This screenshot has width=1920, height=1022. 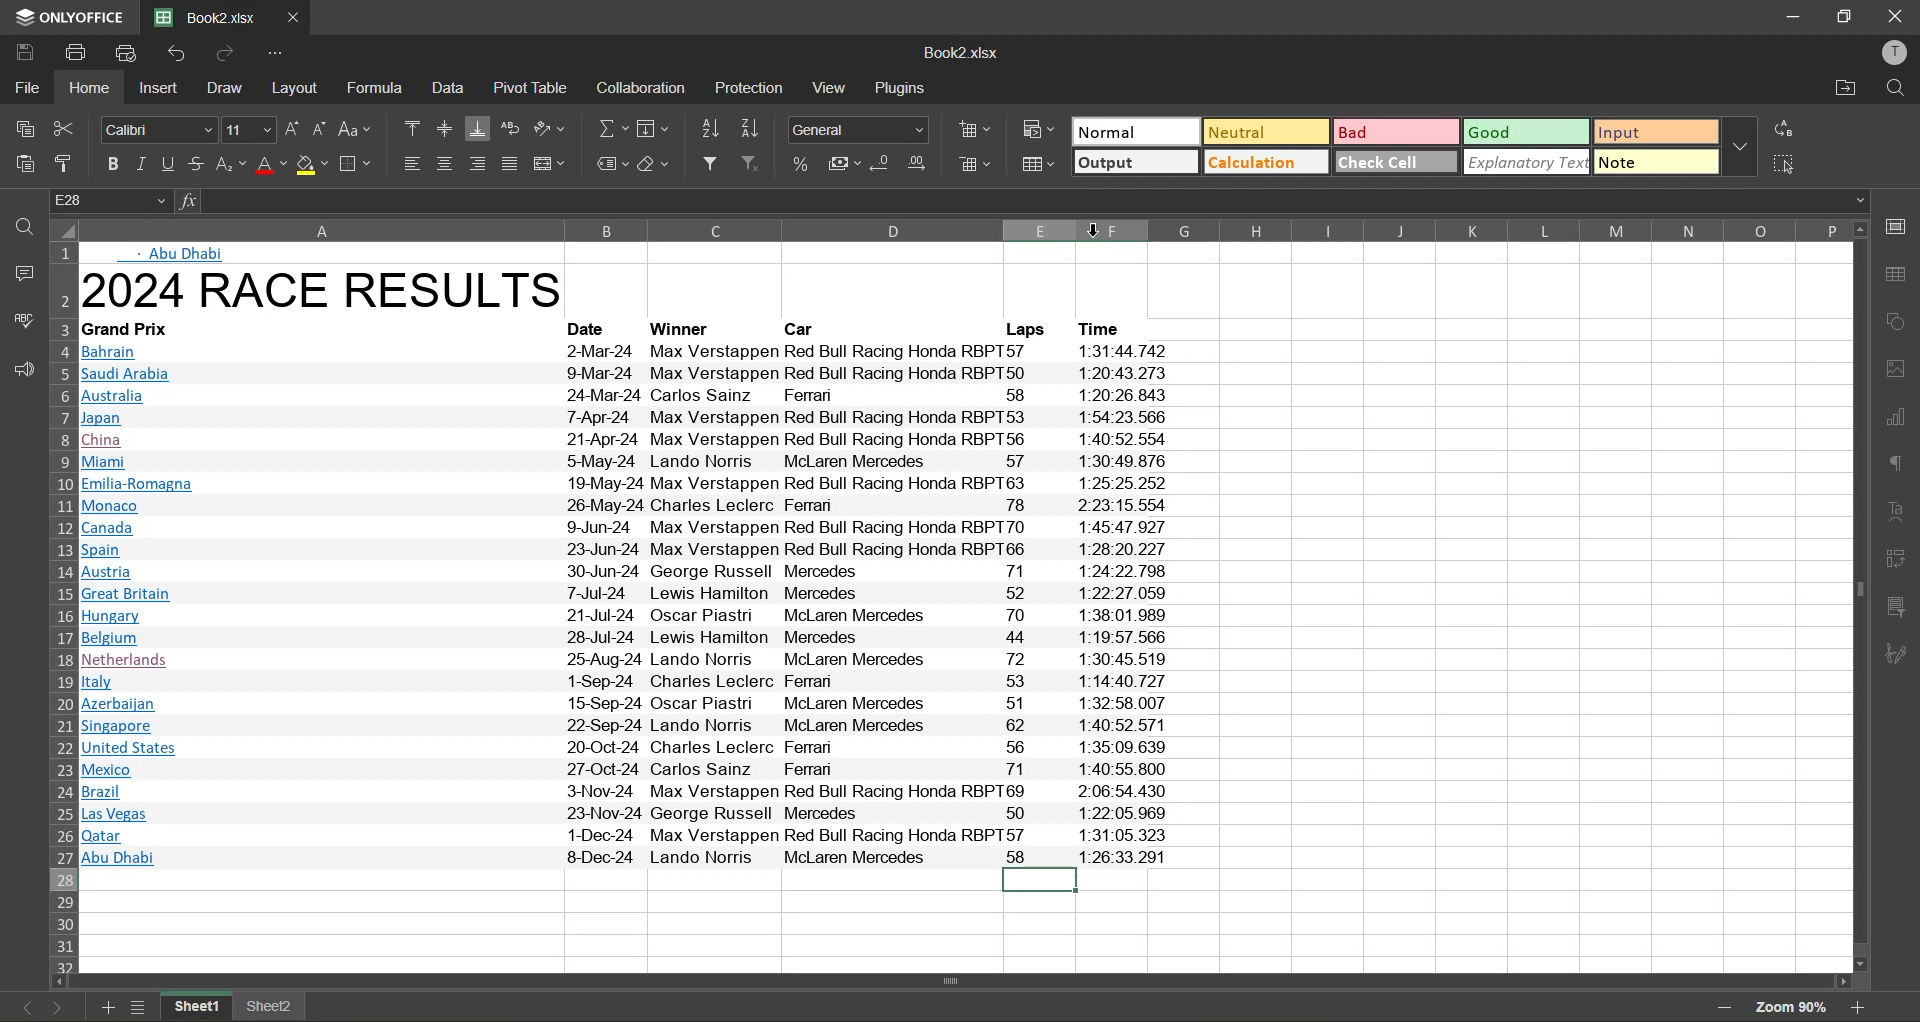 I want to click on sort descending, so click(x=751, y=129).